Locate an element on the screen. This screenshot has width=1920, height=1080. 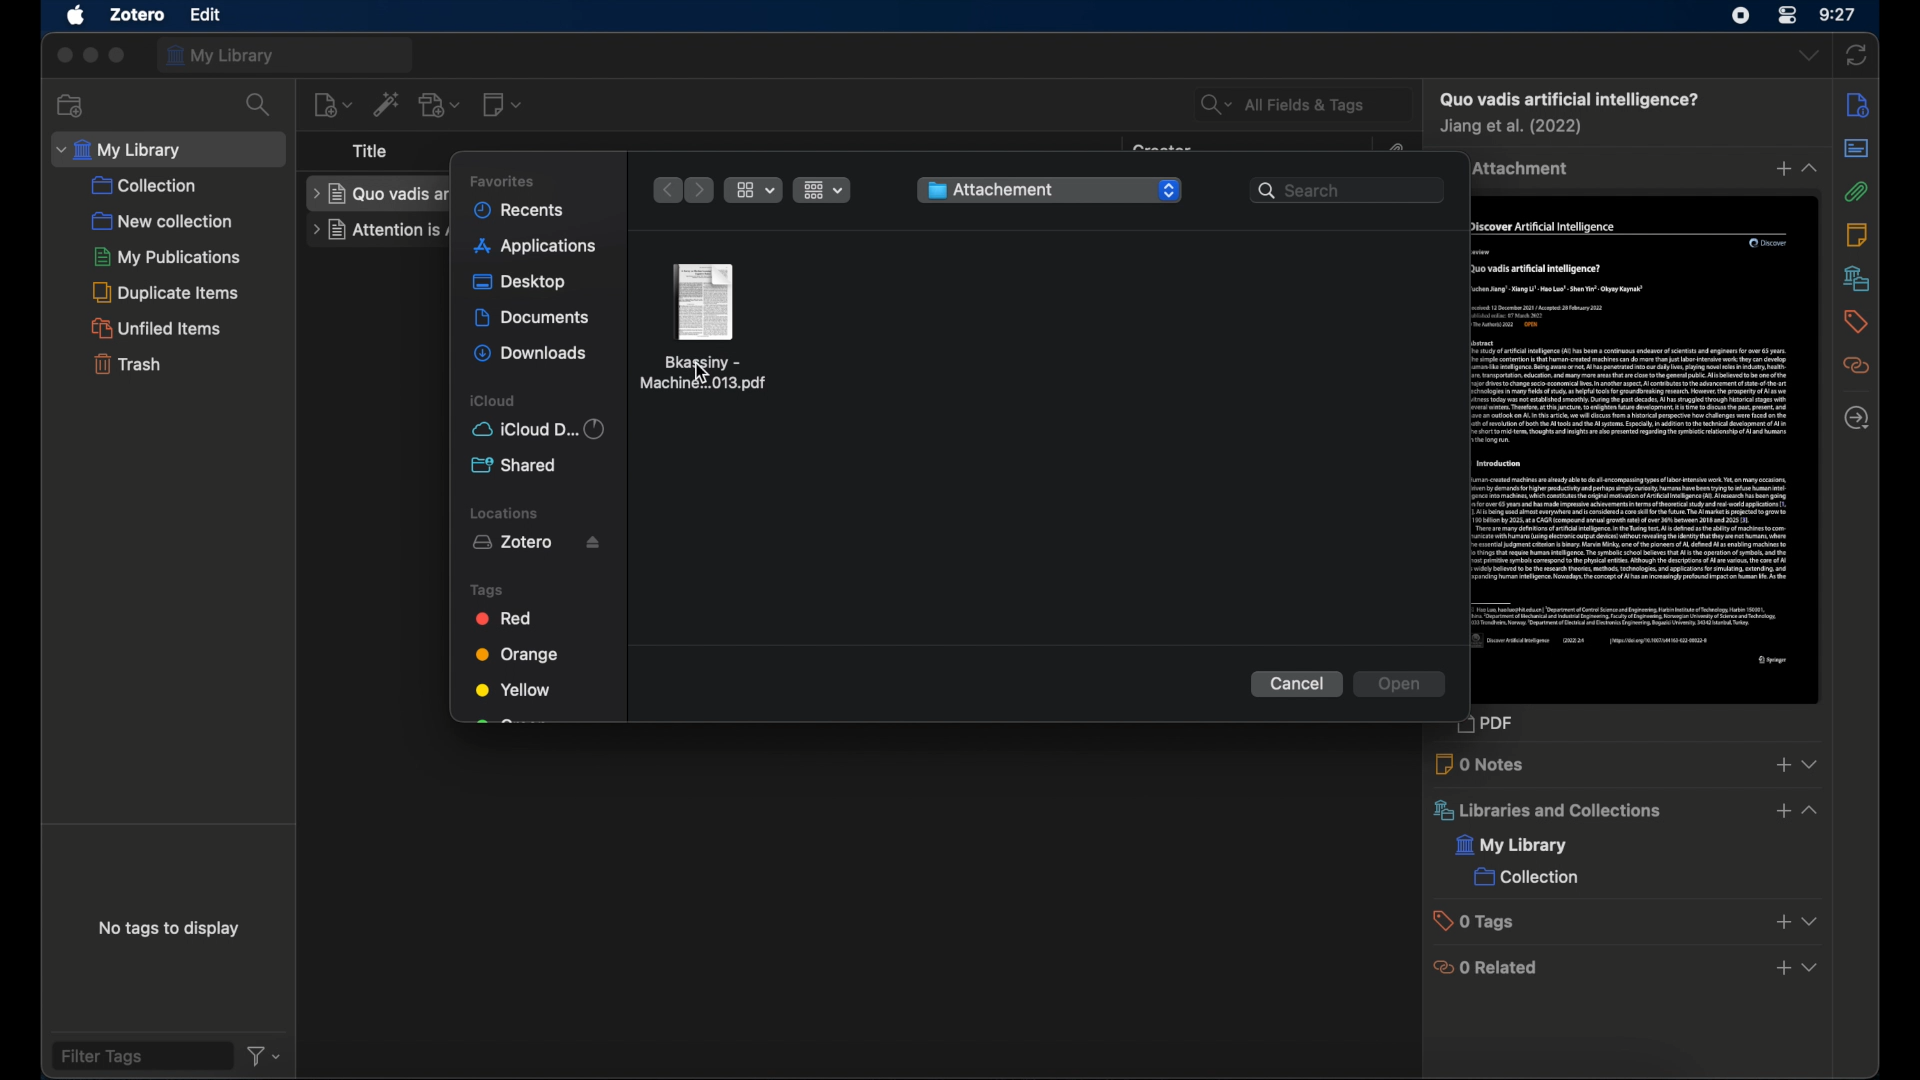
new note is located at coordinates (504, 105).